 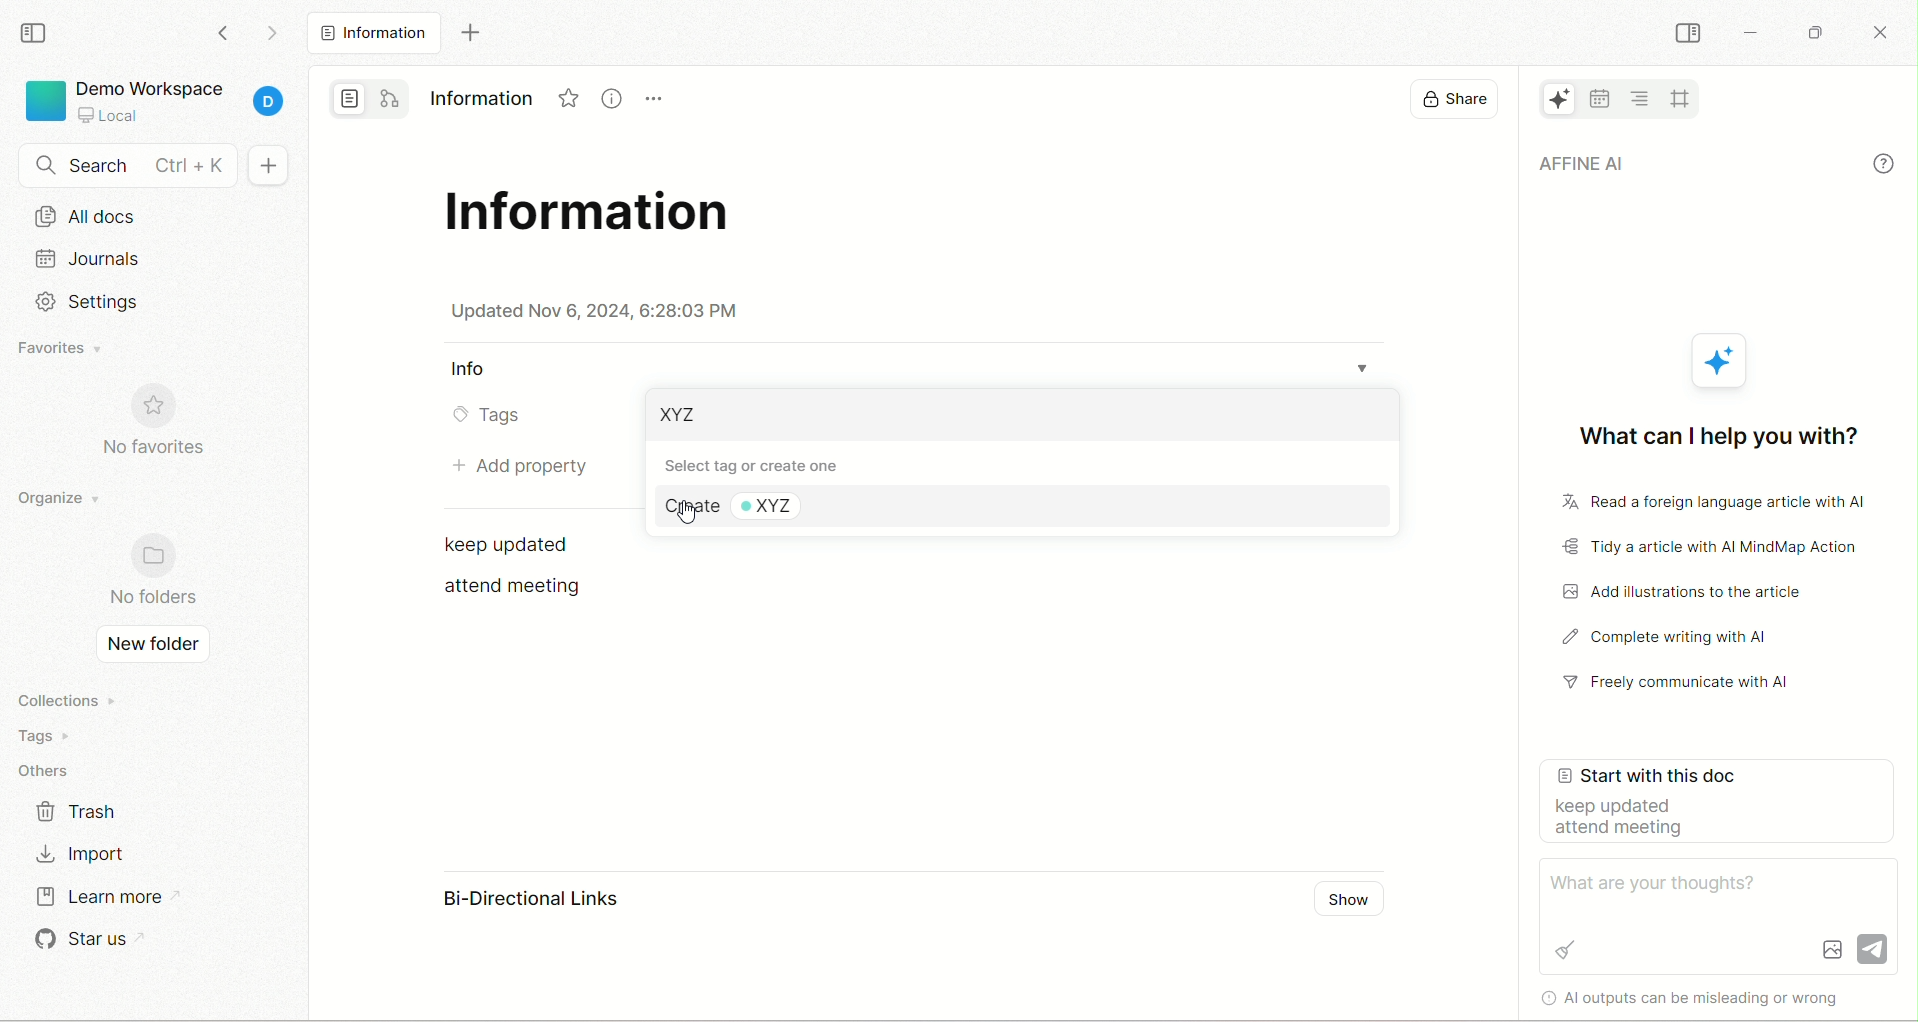 I want to click on Dropdown menu, so click(x=1372, y=362).